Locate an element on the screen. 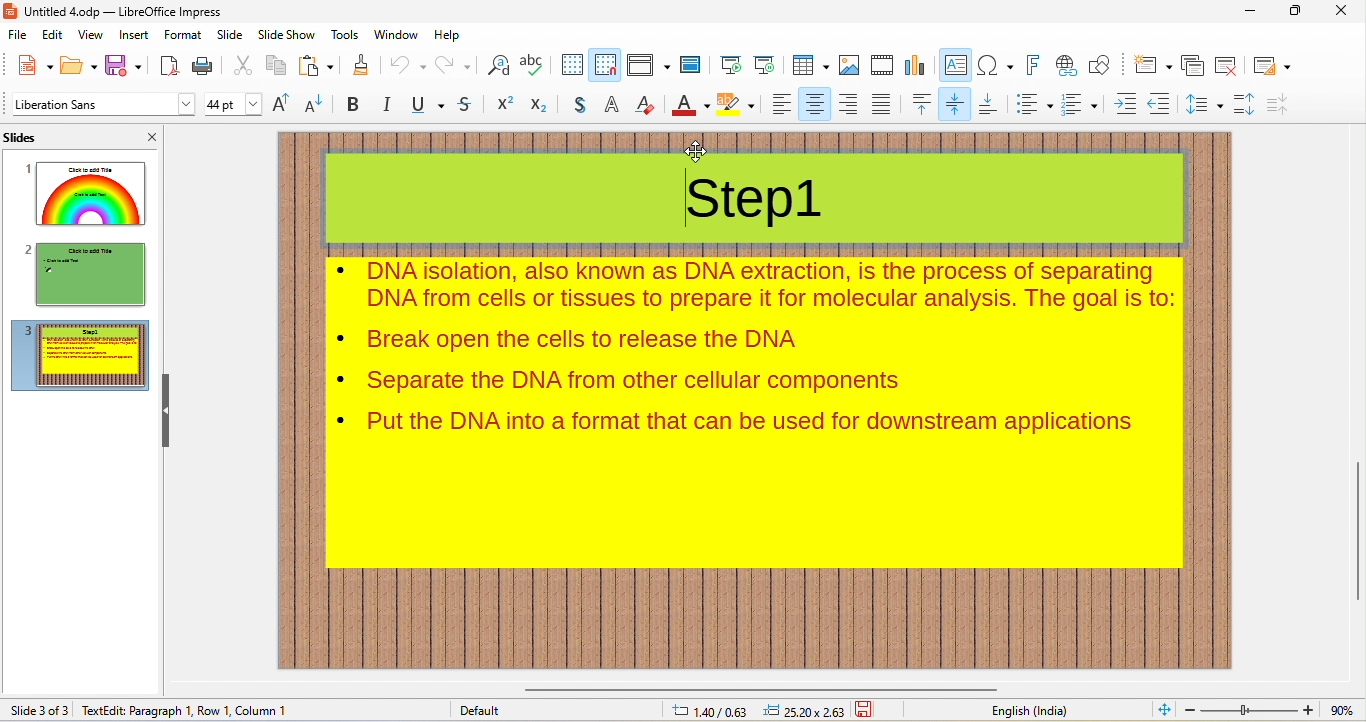 The width and height of the screenshot is (1366, 722). align top is located at coordinates (920, 105).